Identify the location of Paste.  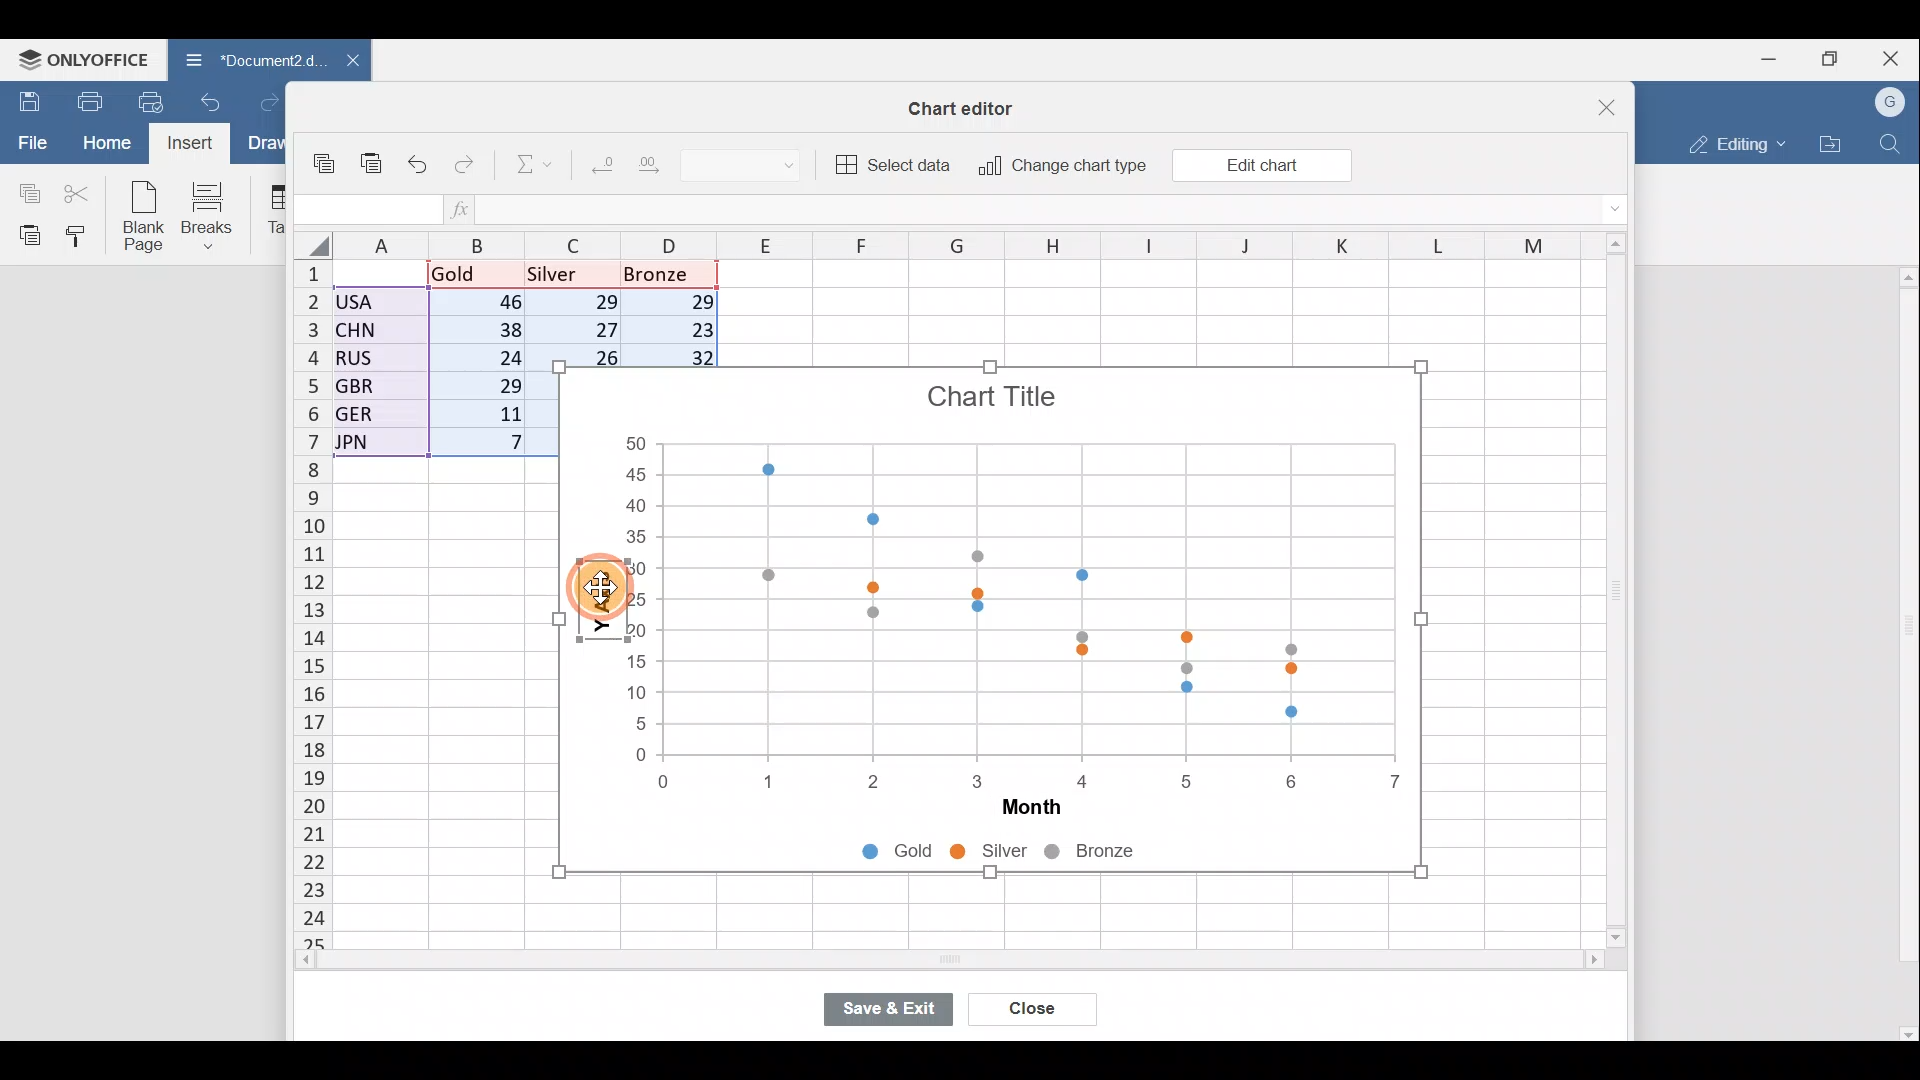
(25, 235).